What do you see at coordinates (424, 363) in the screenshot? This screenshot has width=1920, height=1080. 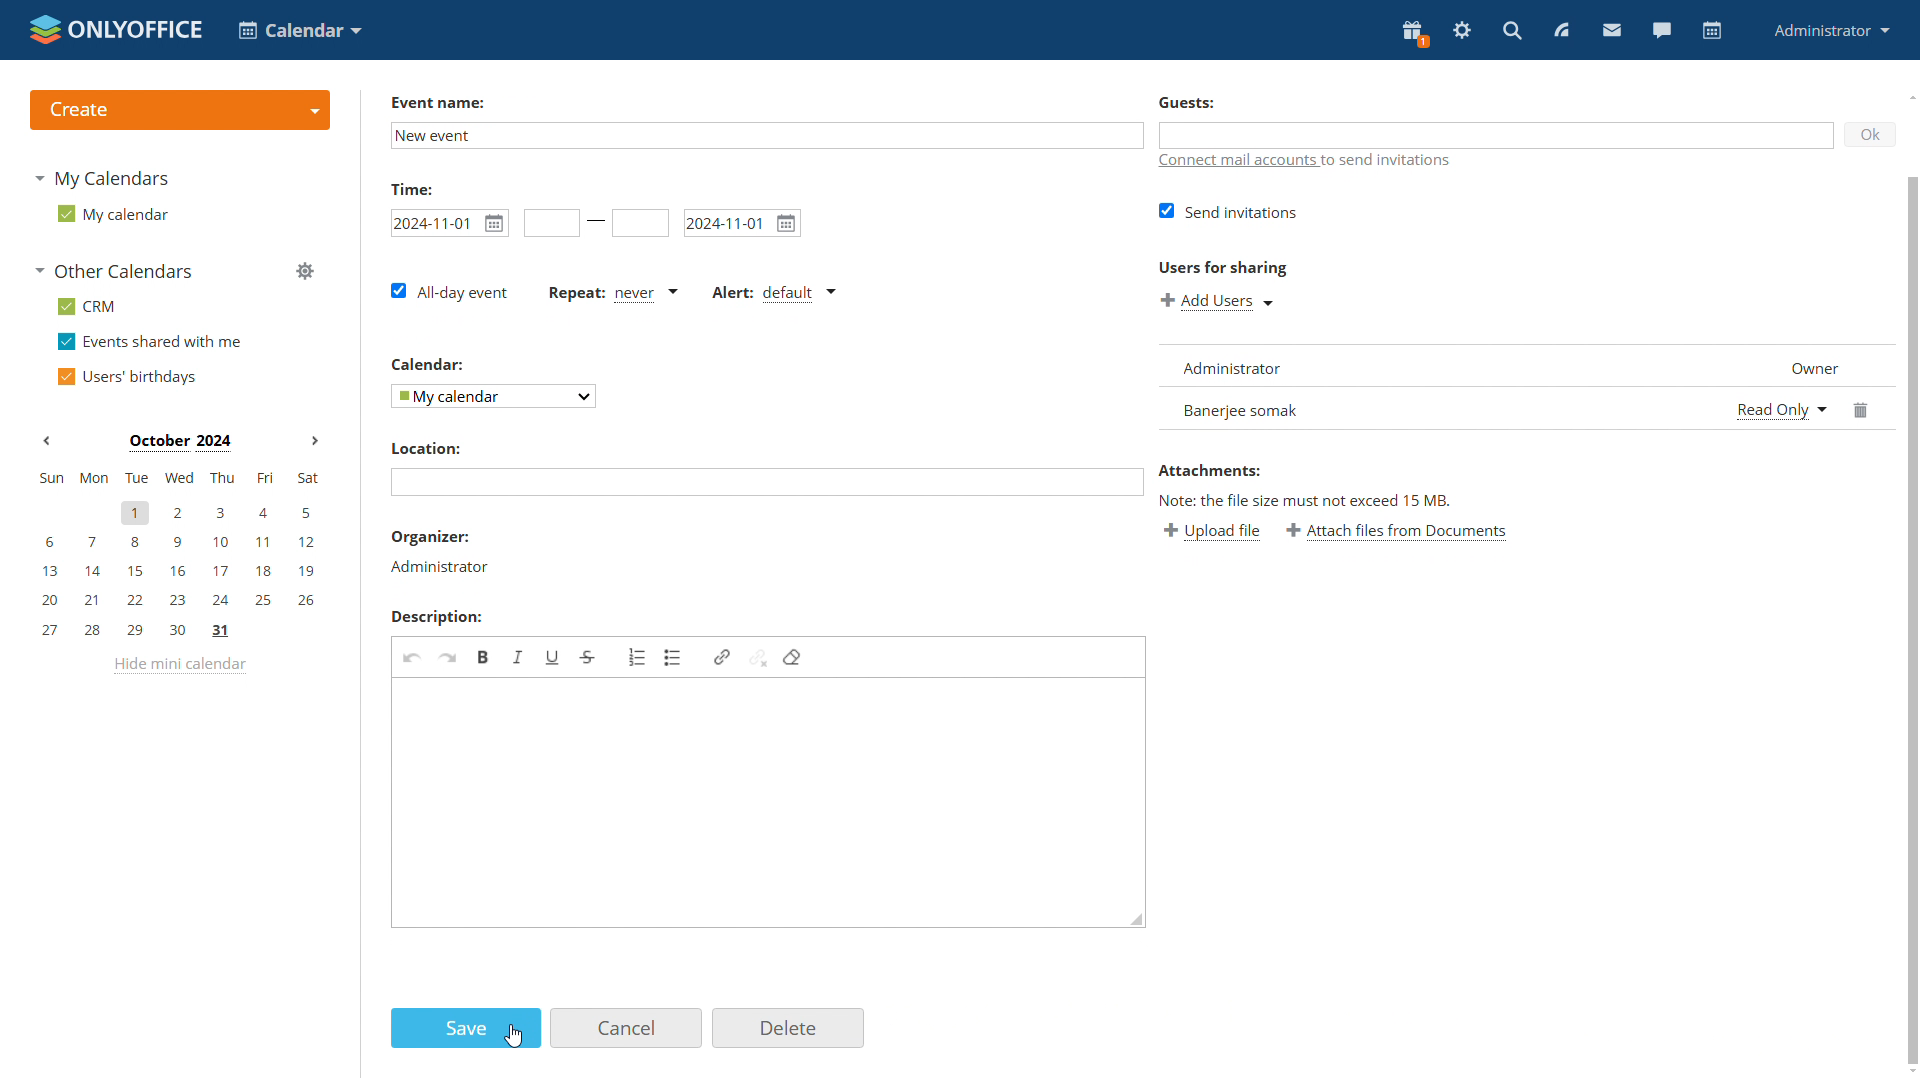 I see `Calendar` at bounding box center [424, 363].